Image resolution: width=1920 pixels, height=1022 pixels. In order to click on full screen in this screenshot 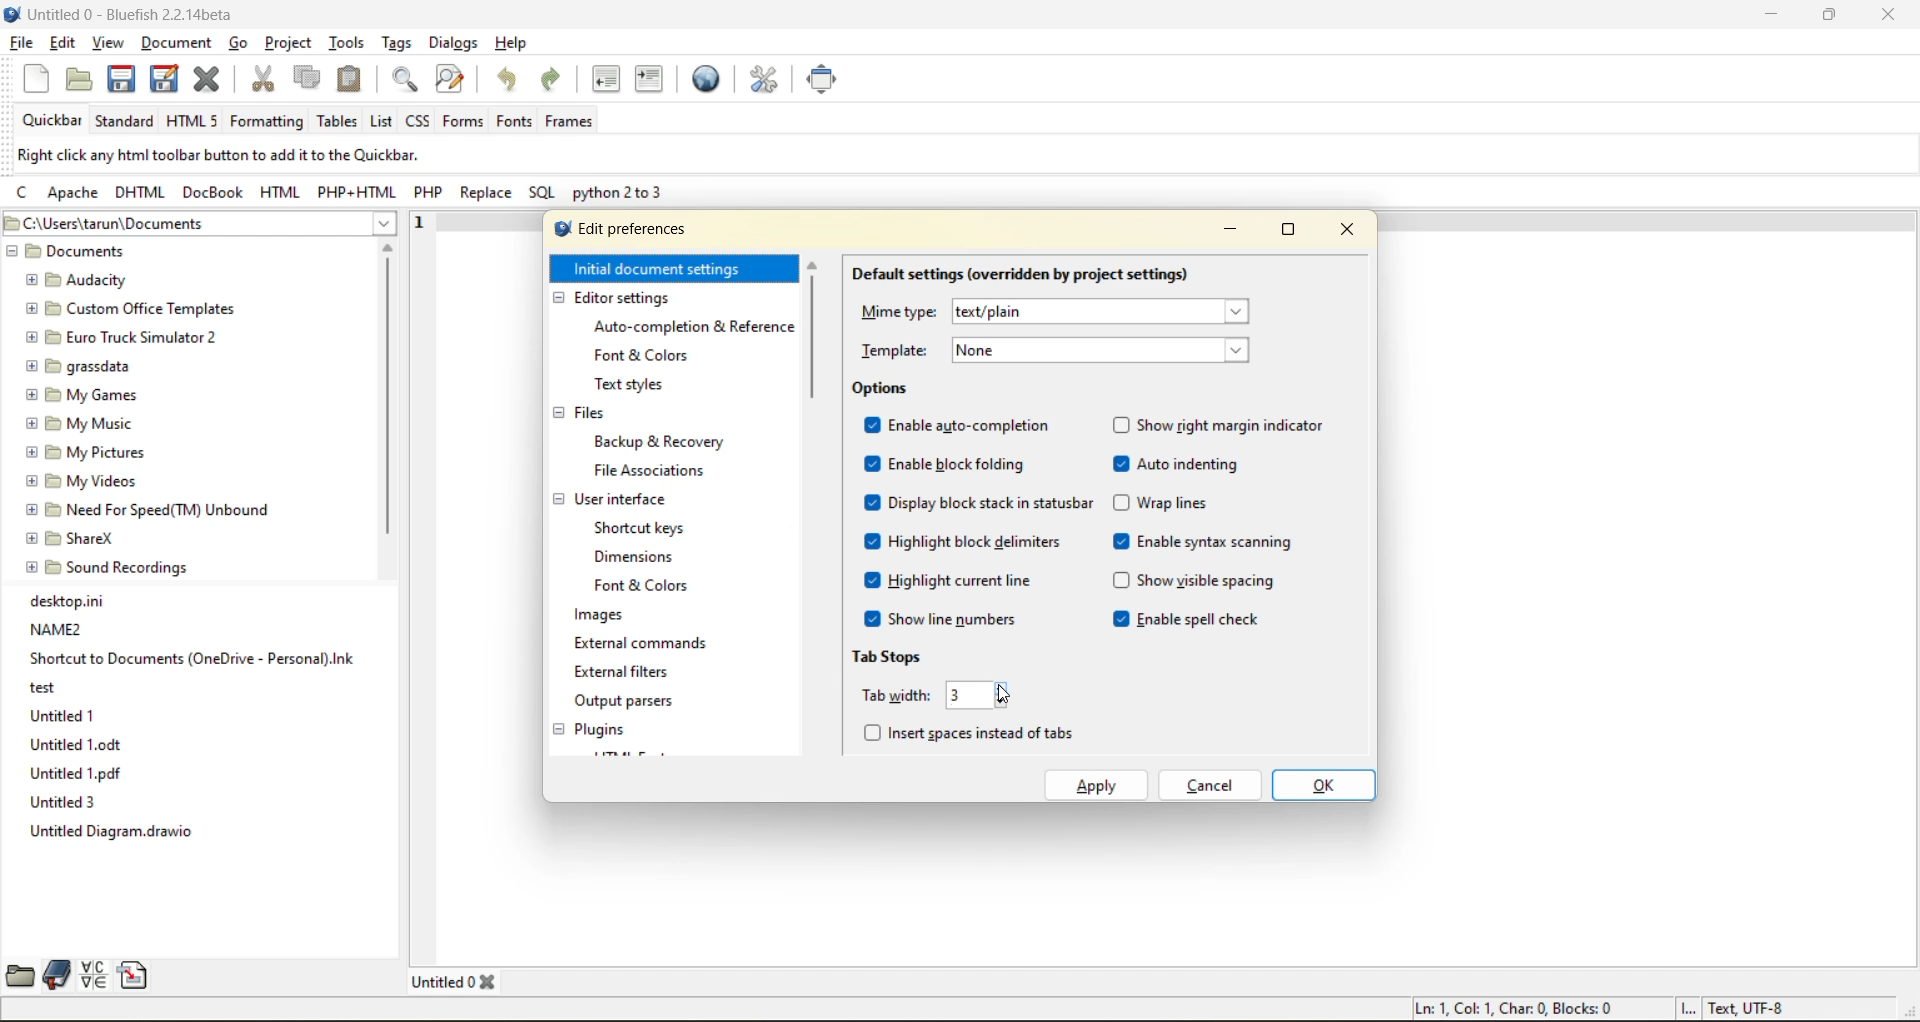, I will do `click(823, 81)`.